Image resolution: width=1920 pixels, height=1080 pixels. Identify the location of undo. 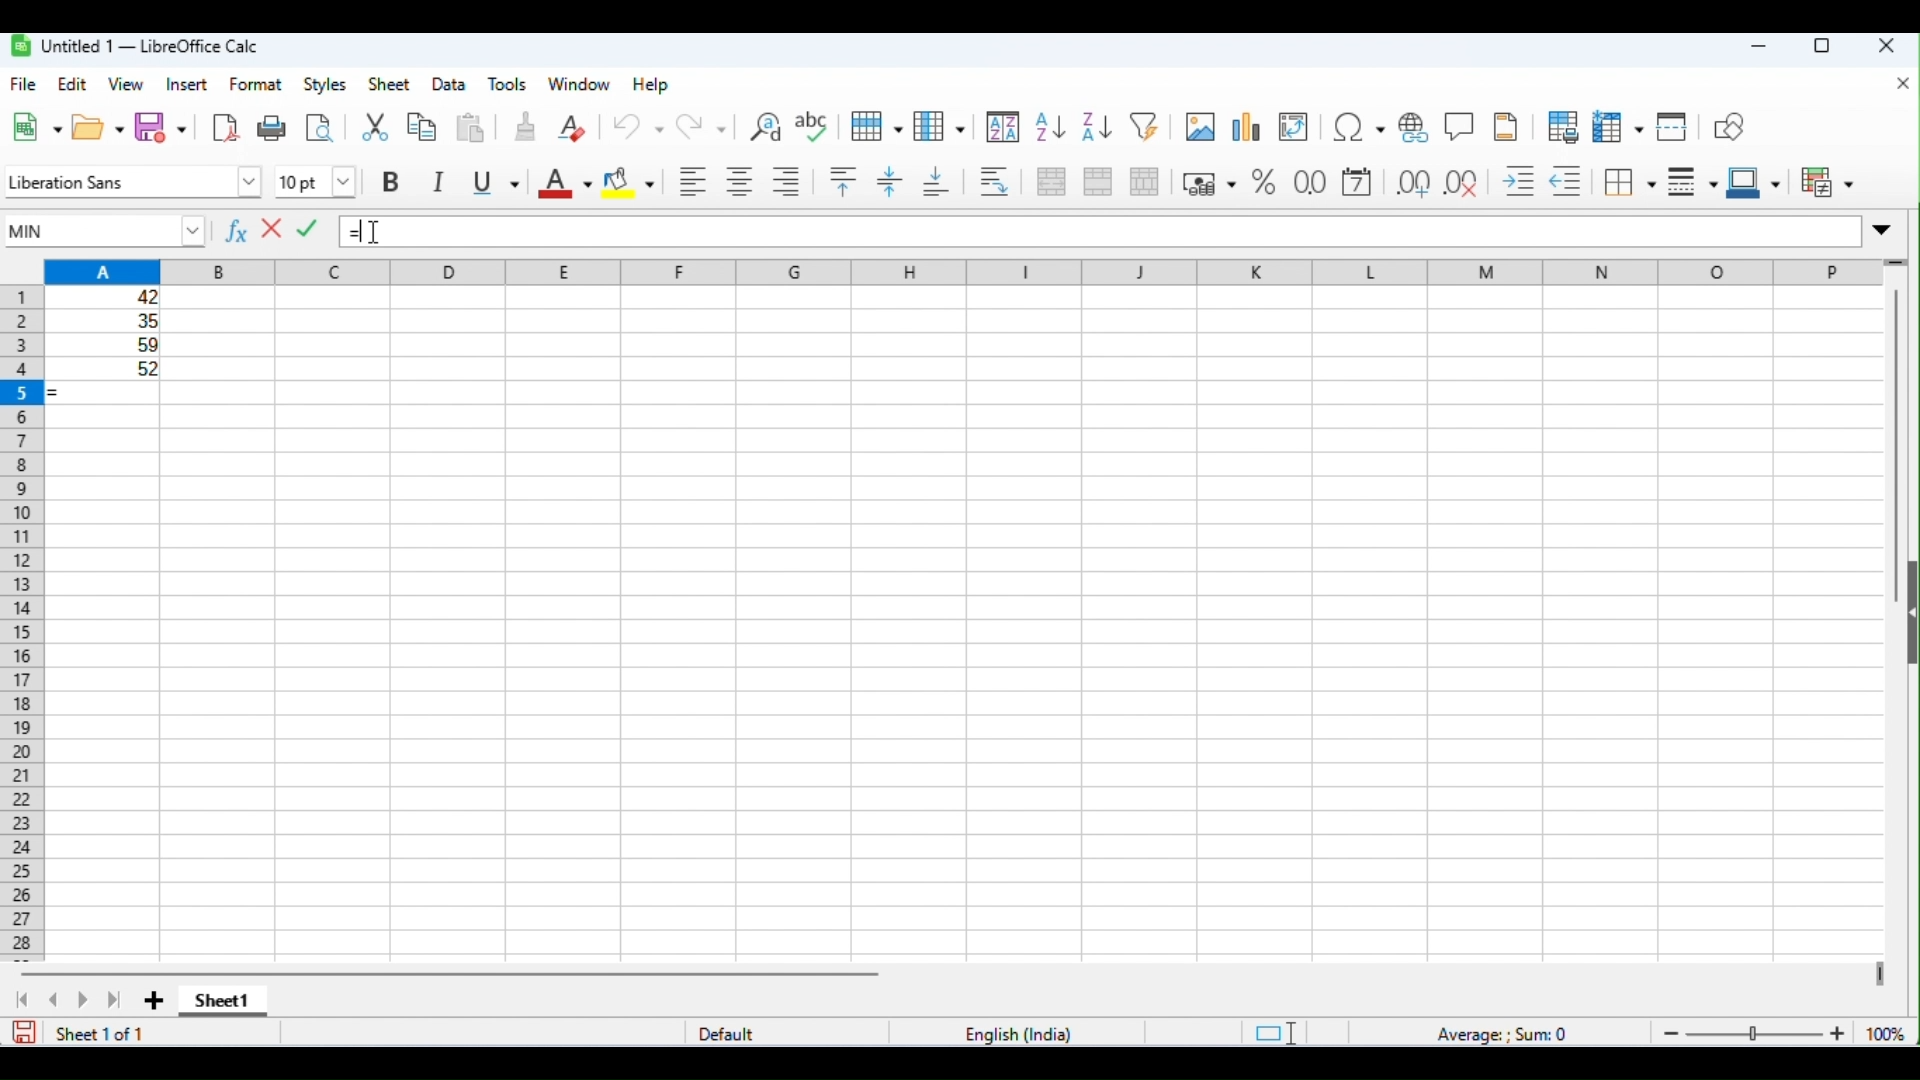
(637, 124).